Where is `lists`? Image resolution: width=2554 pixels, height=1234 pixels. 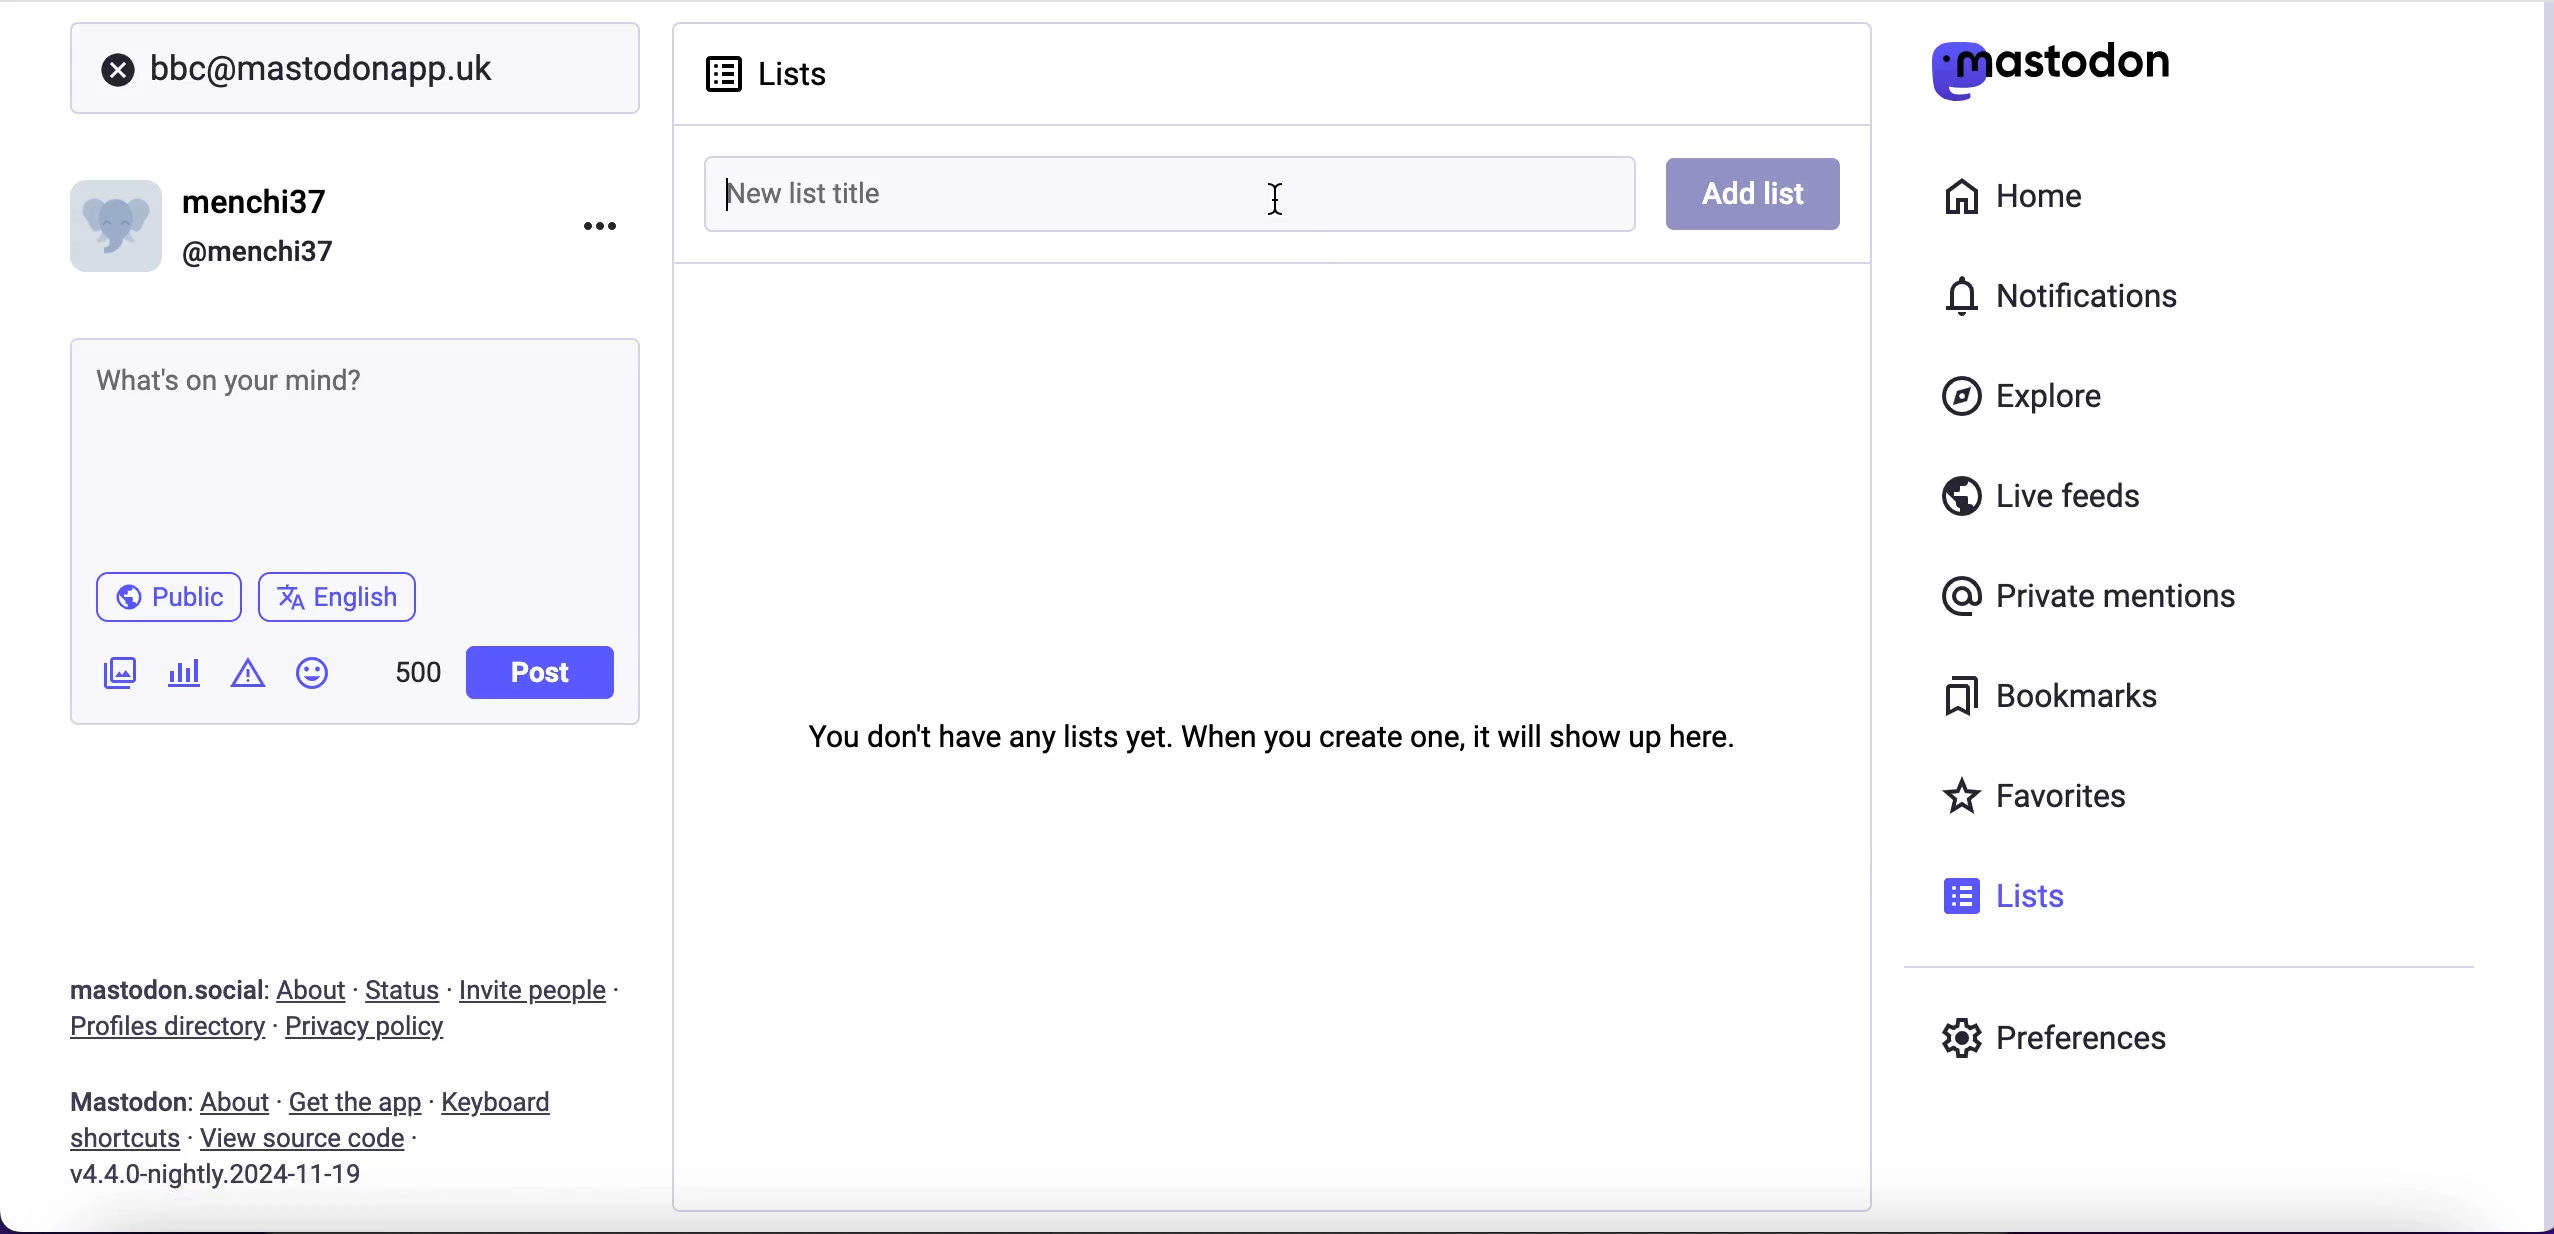 lists is located at coordinates (1999, 895).